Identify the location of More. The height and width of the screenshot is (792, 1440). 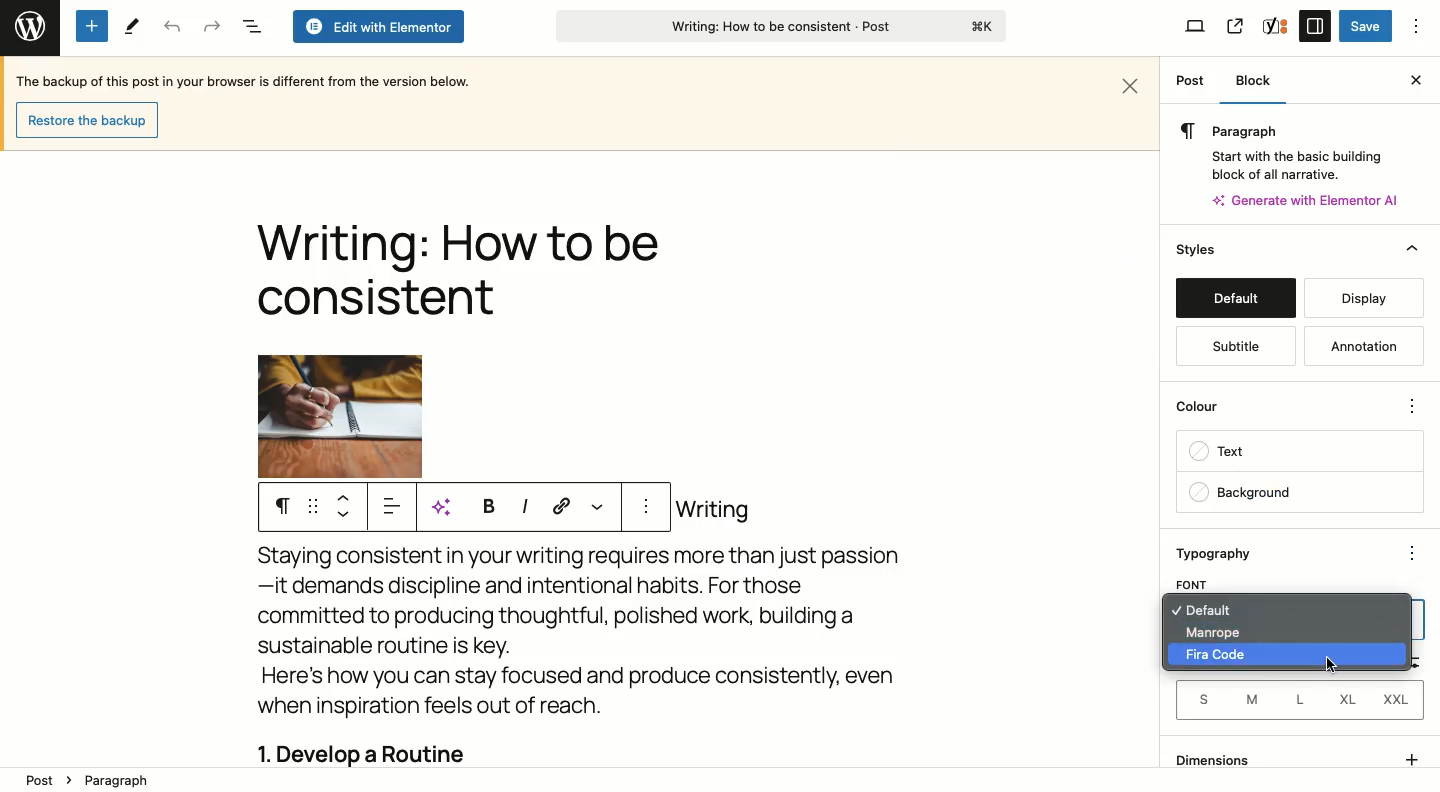
(596, 505).